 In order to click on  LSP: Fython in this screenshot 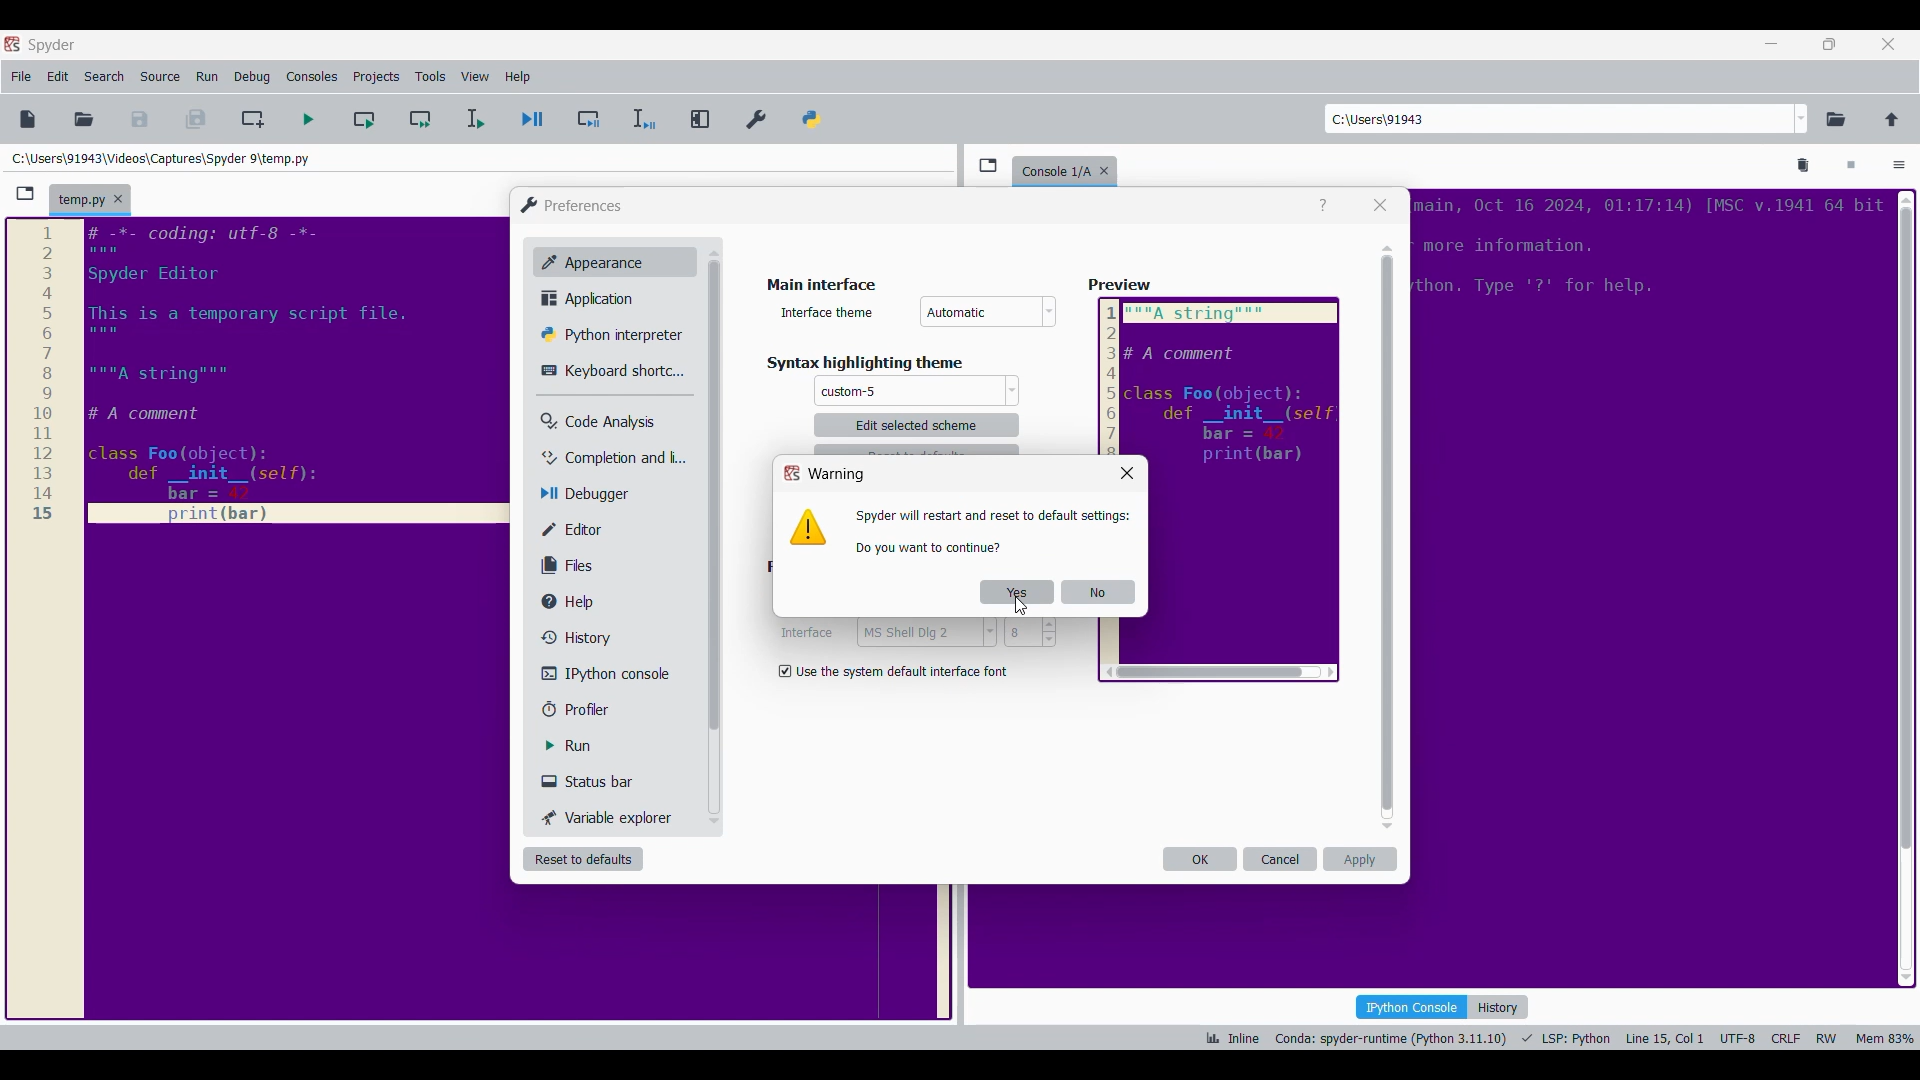, I will do `click(1569, 1037)`.